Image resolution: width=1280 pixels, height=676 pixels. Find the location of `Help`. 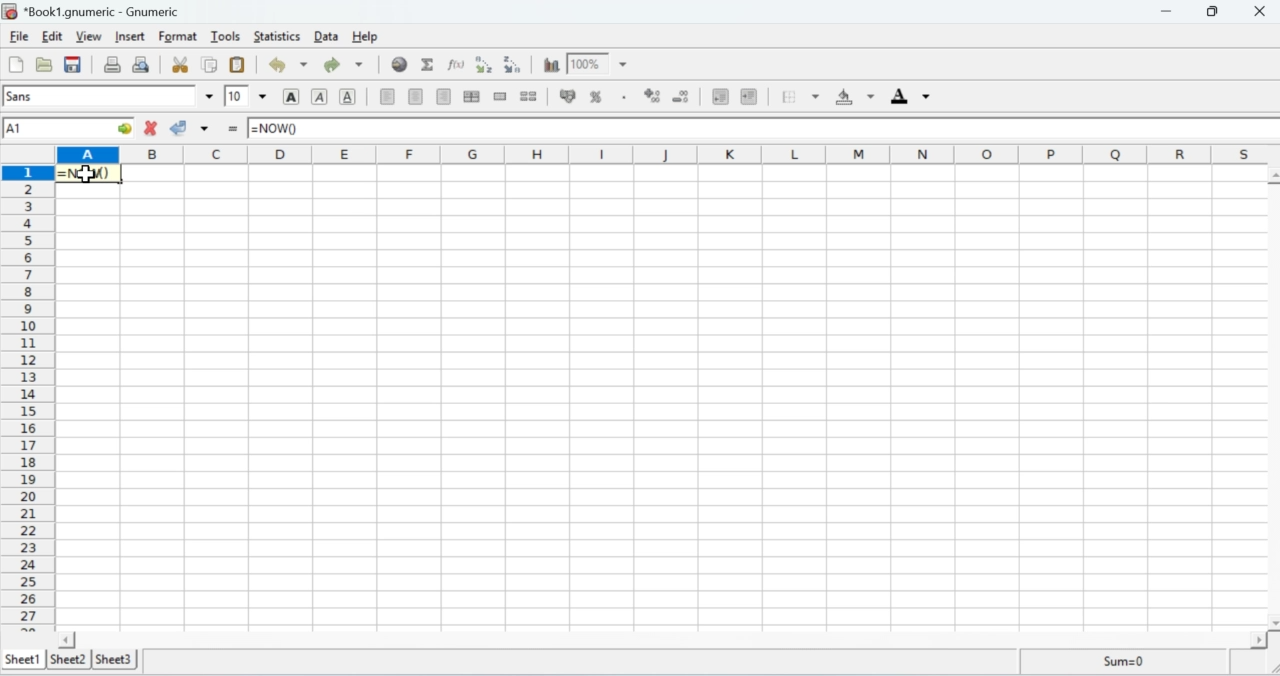

Help is located at coordinates (365, 36).